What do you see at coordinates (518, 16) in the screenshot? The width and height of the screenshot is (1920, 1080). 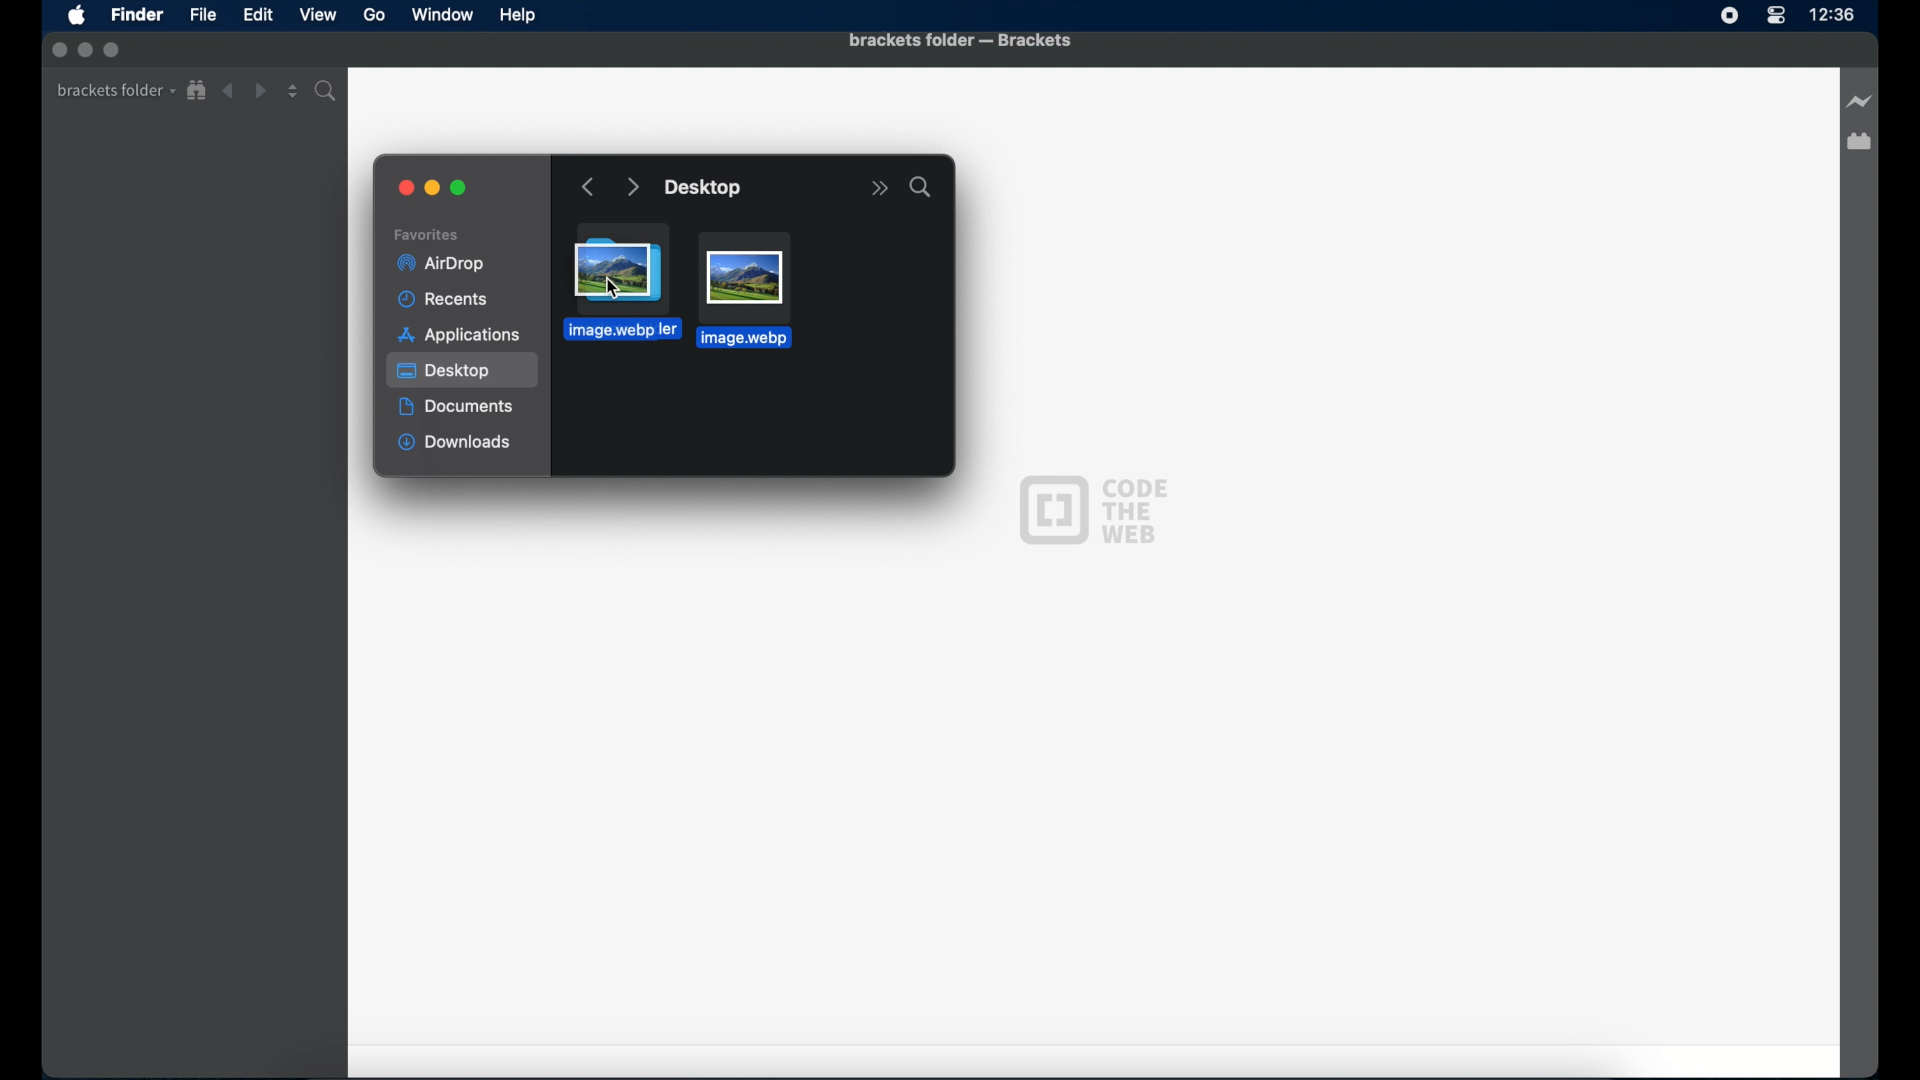 I see `Help` at bounding box center [518, 16].